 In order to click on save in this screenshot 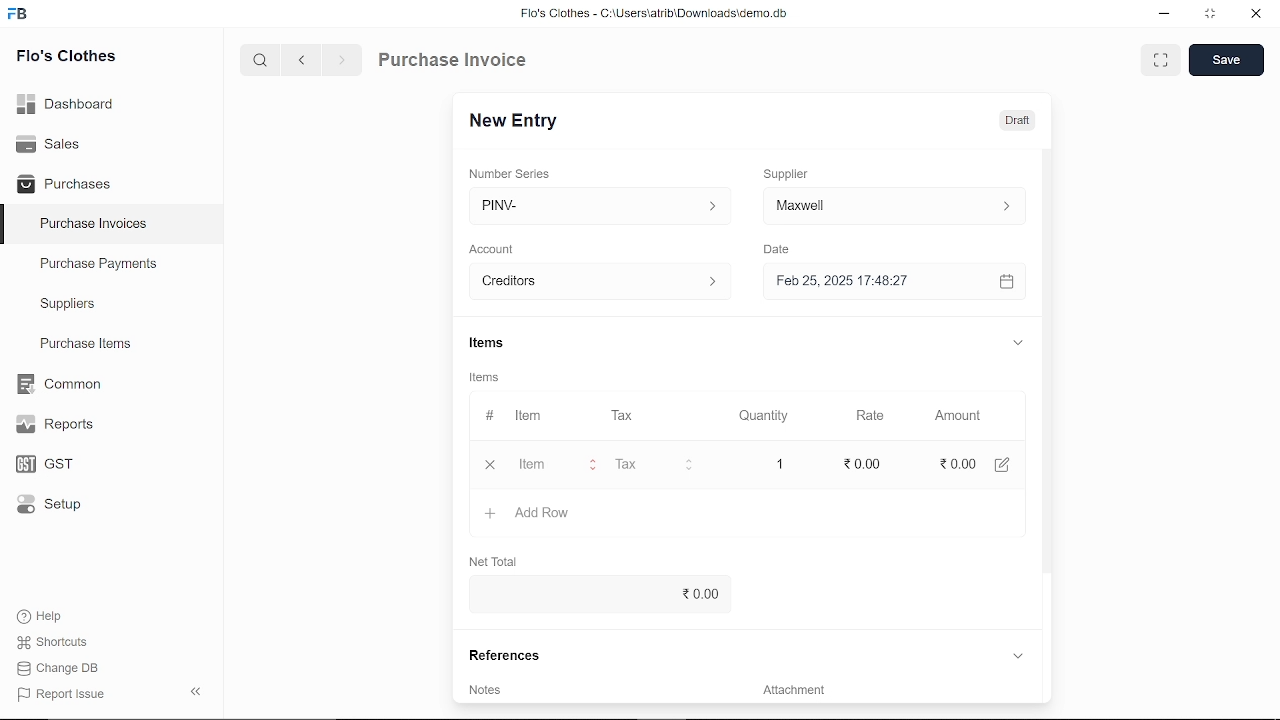, I will do `click(1226, 61)`.